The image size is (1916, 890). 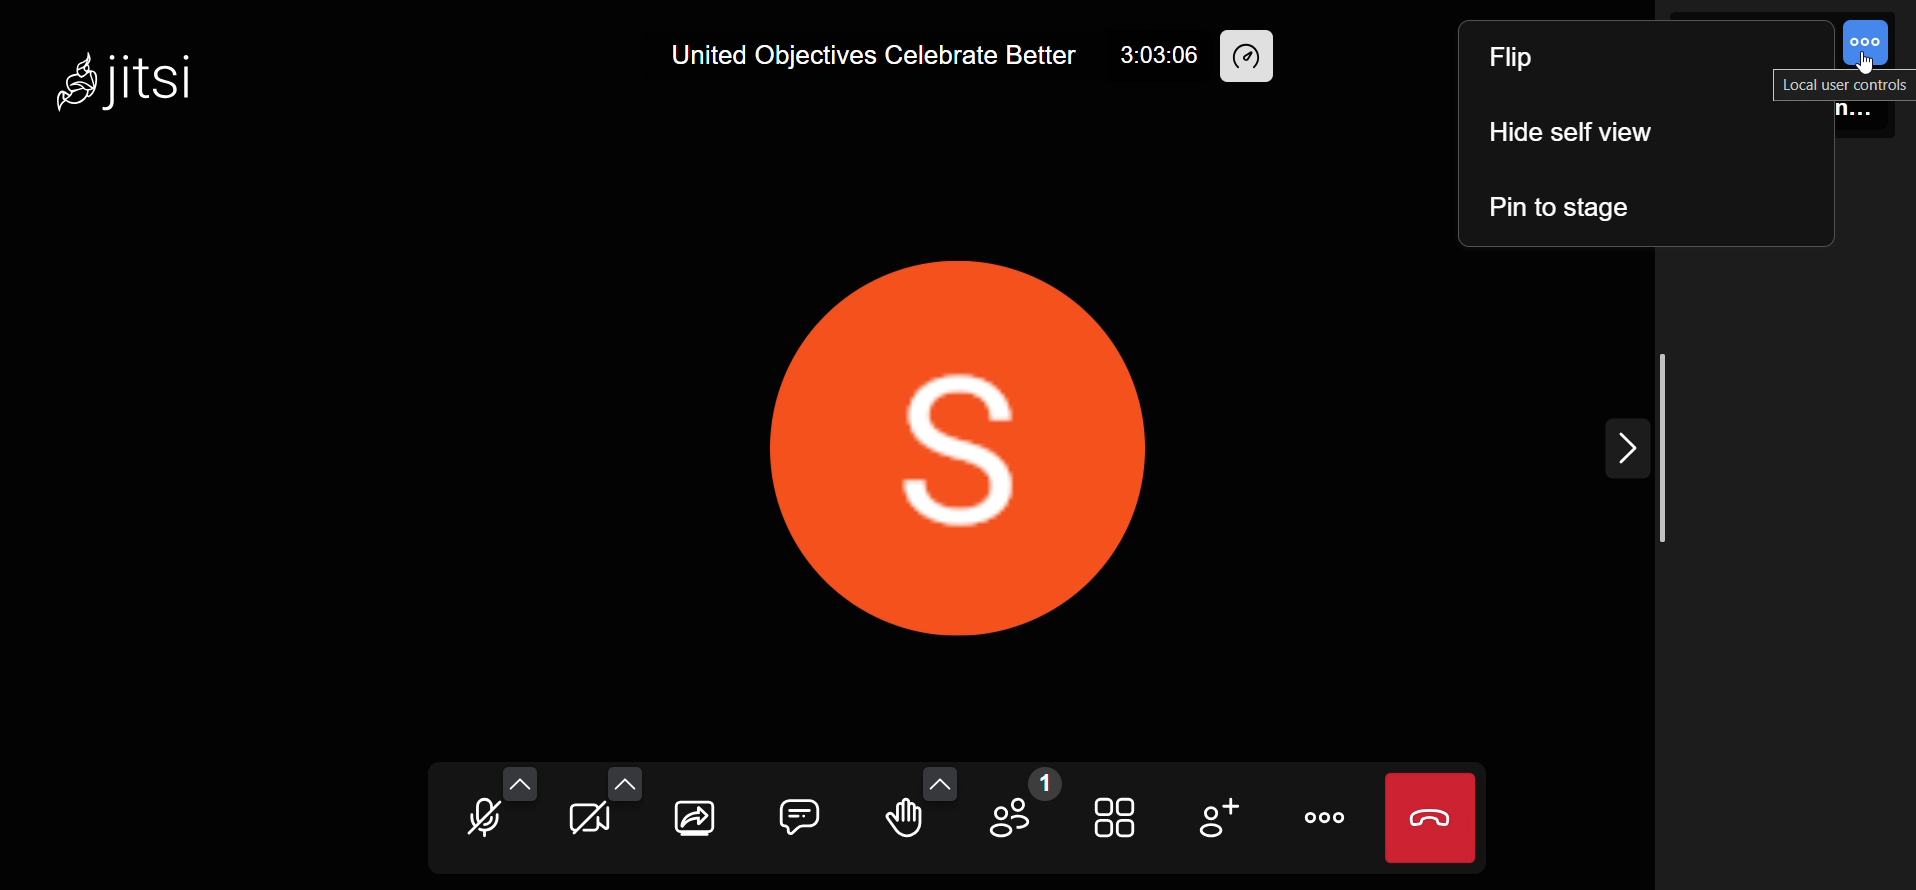 What do you see at coordinates (1114, 816) in the screenshot?
I see `tile view` at bounding box center [1114, 816].